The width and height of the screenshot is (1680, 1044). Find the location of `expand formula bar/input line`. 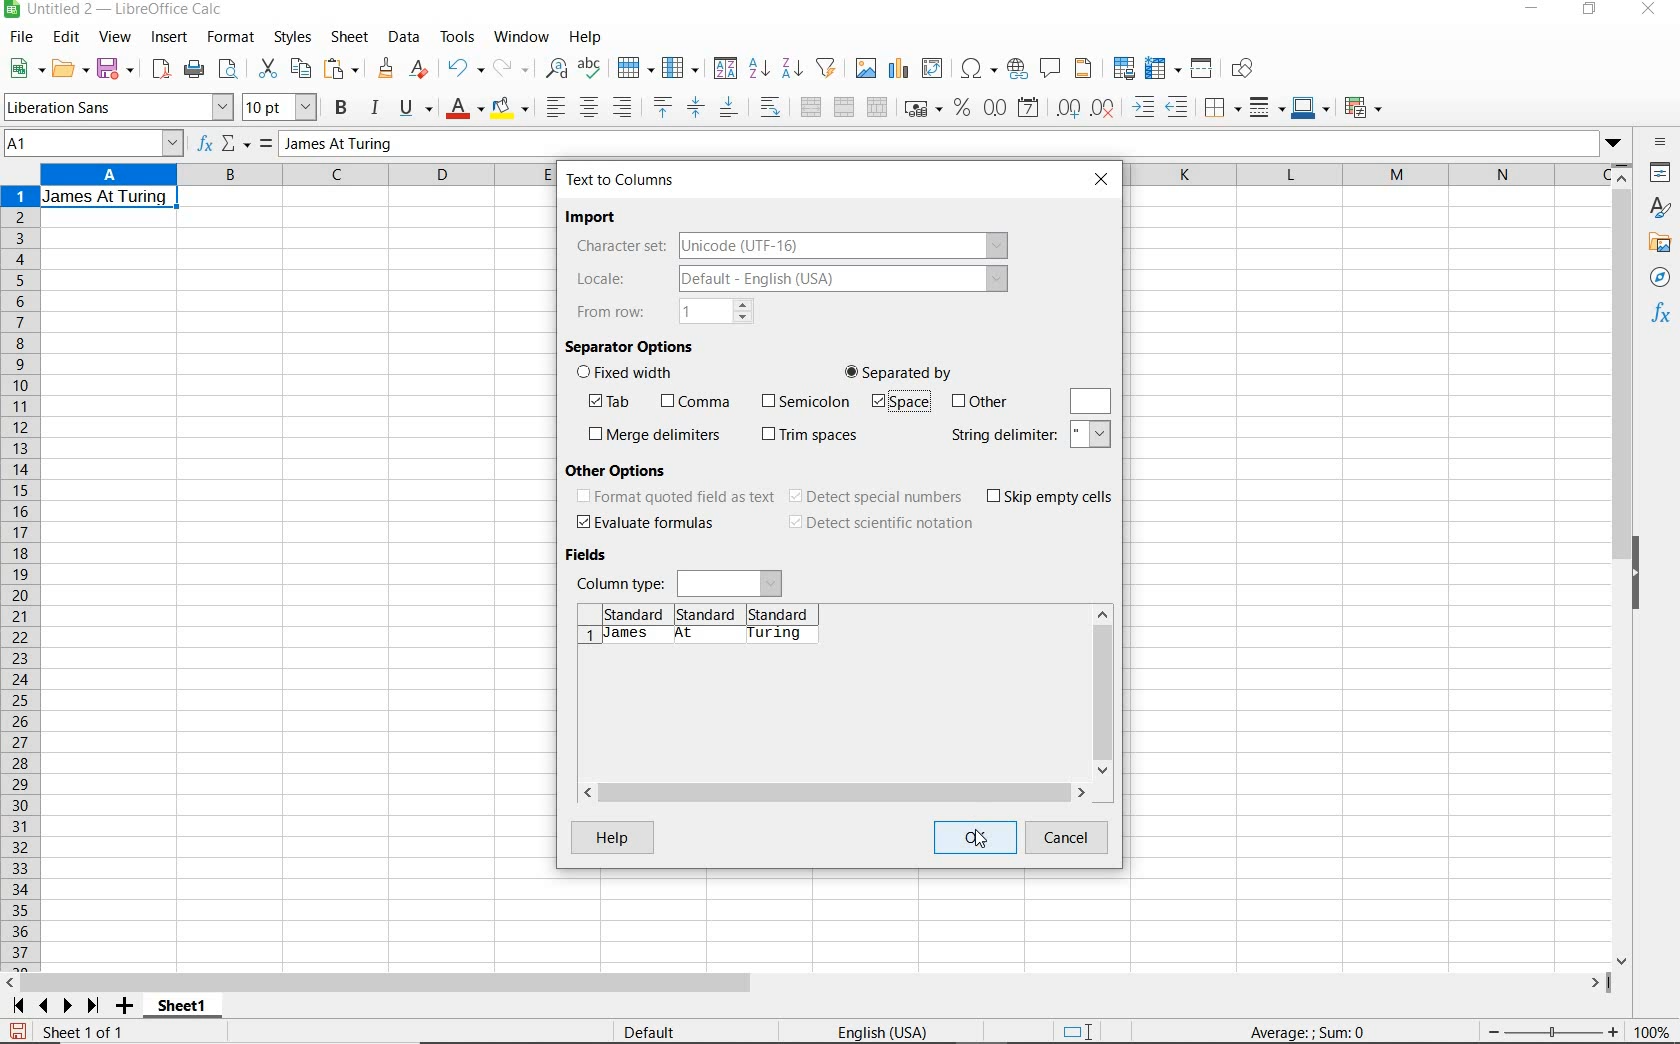

expand formula bar/input line is located at coordinates (933, 145).